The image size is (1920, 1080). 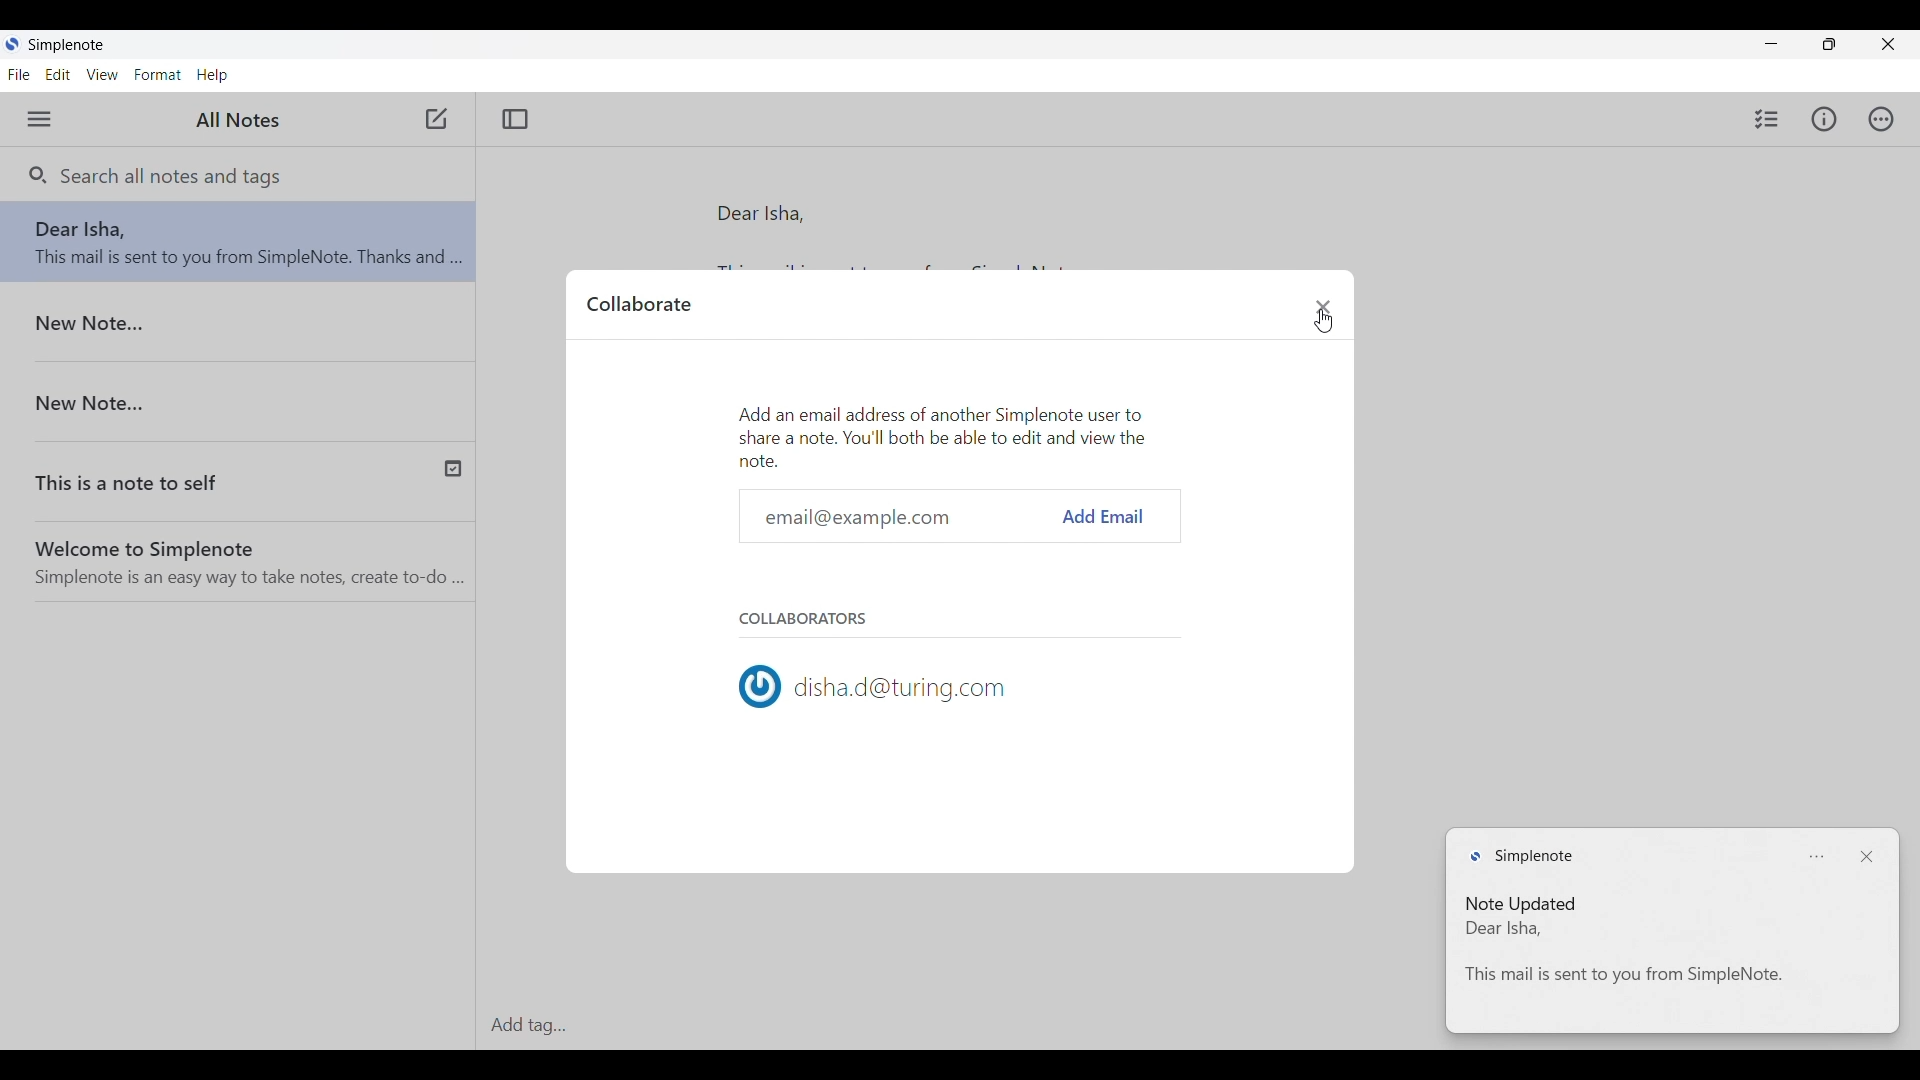 I want to click on Cursor, so click(x=1323, y=321).